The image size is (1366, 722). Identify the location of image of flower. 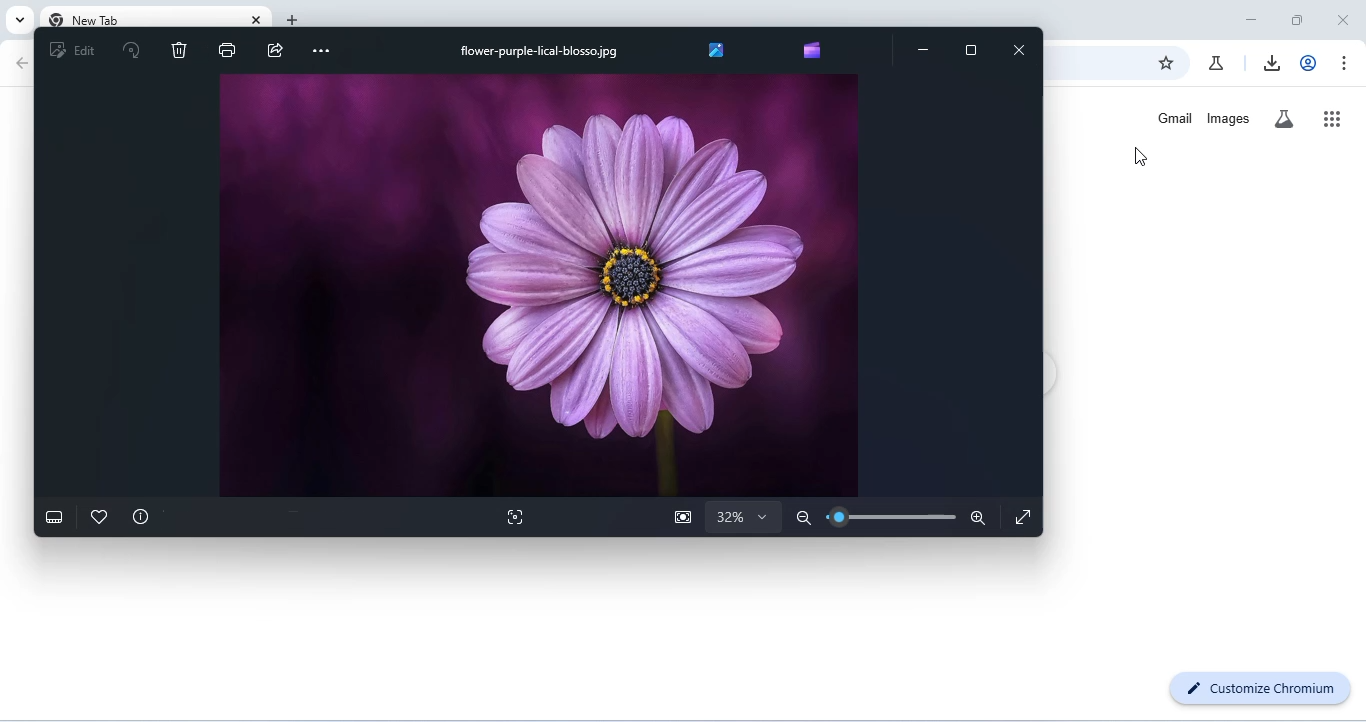
(534, 283).